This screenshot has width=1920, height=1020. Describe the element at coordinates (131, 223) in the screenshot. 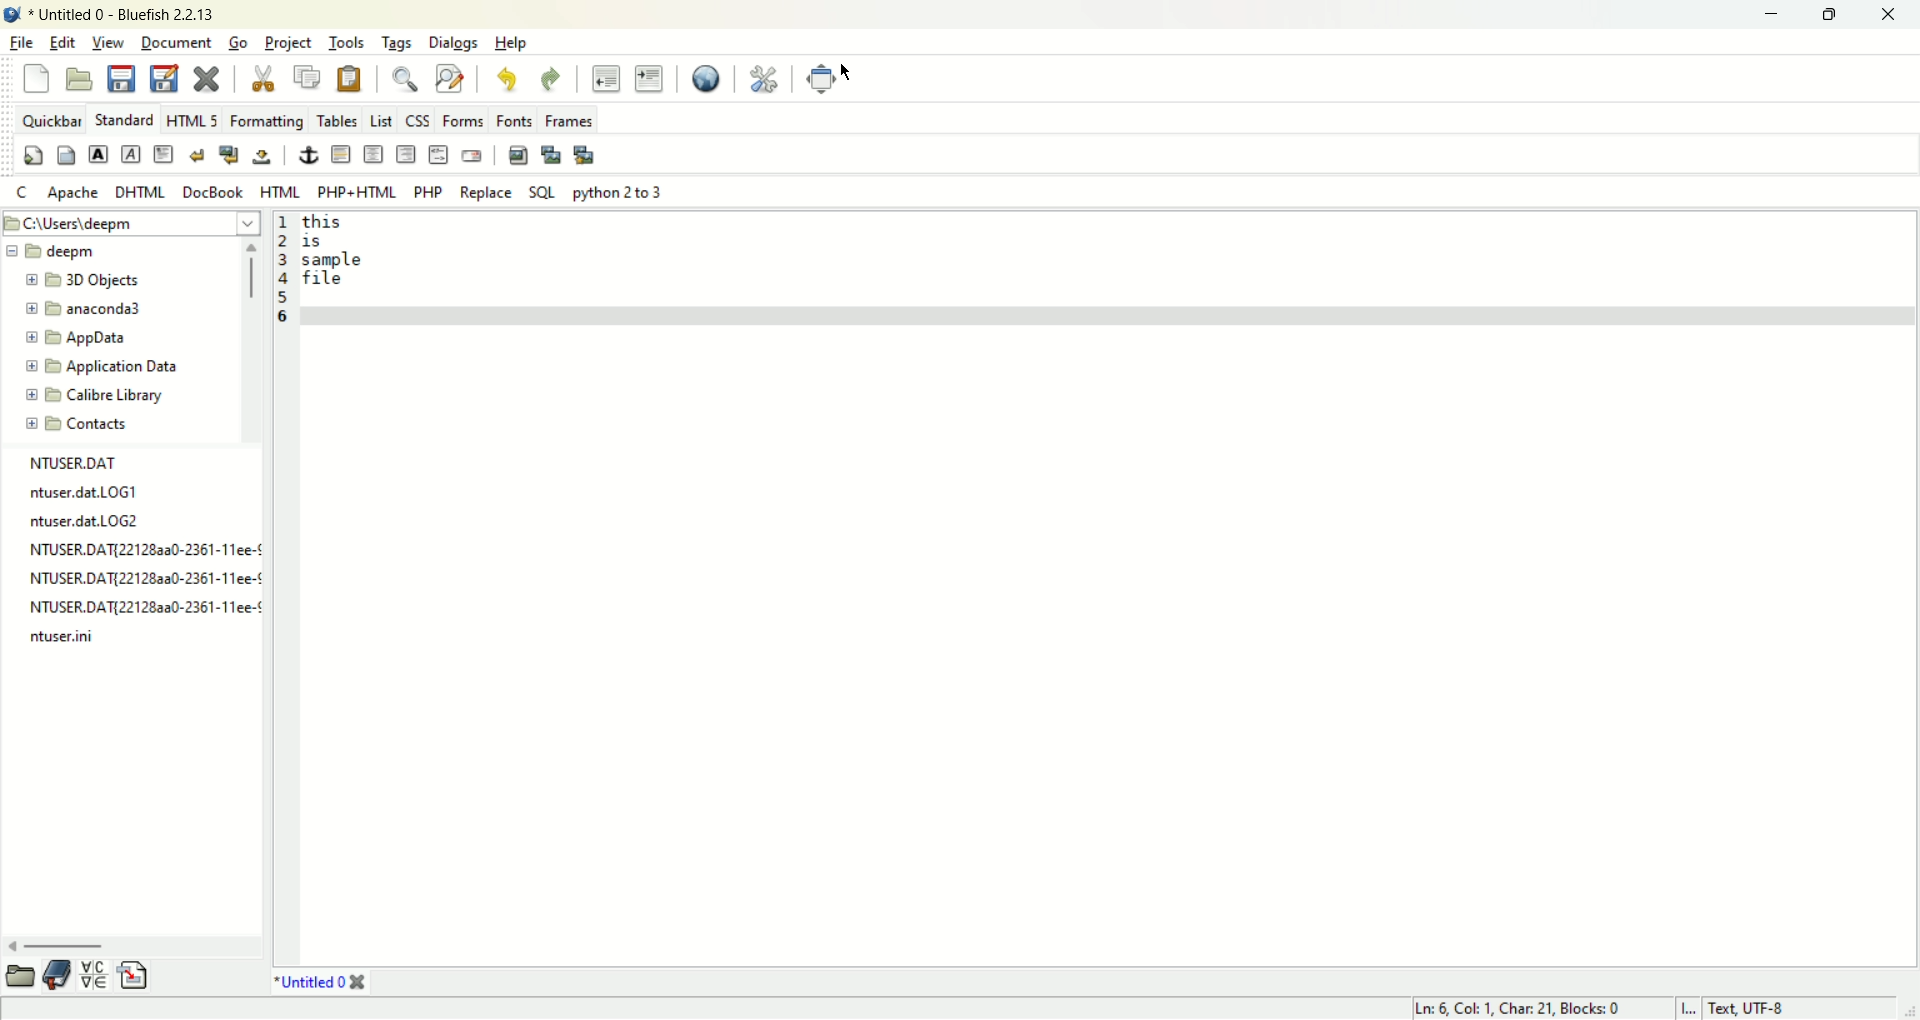

I see `location` at that location.